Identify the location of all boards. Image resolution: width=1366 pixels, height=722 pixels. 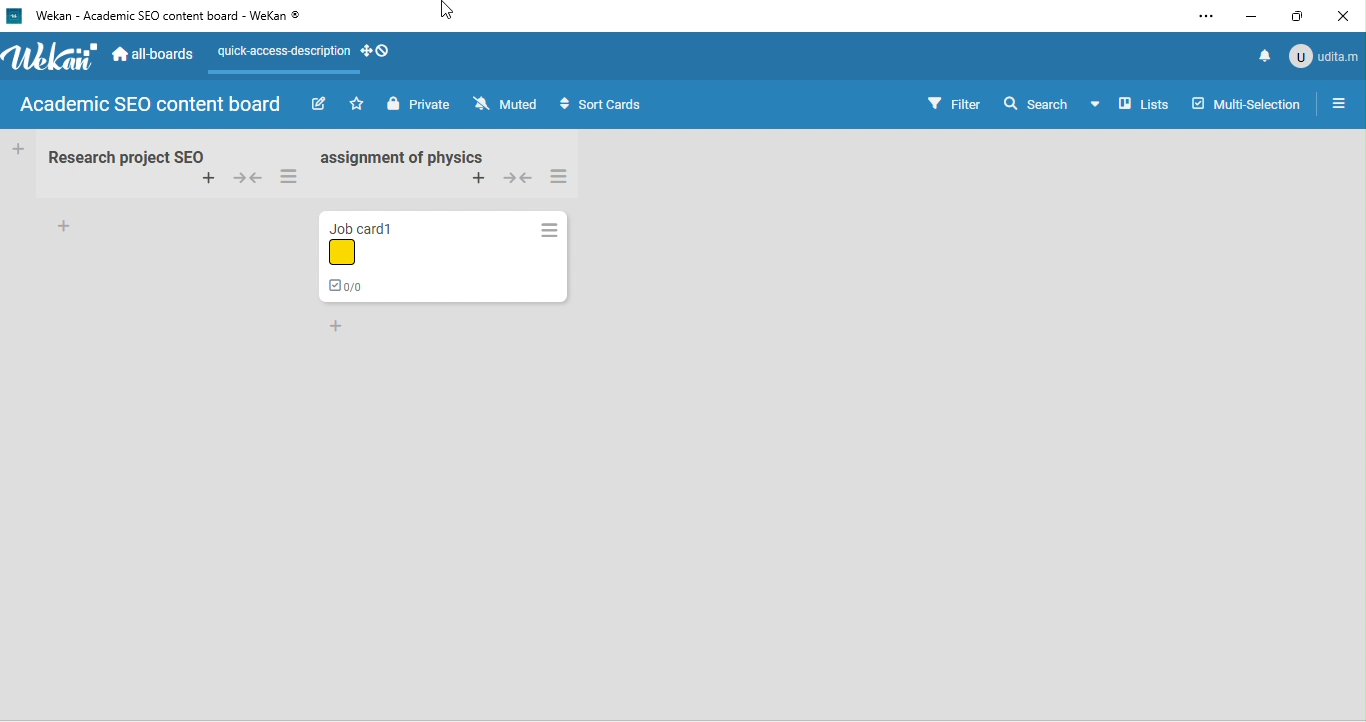
(161, 55).